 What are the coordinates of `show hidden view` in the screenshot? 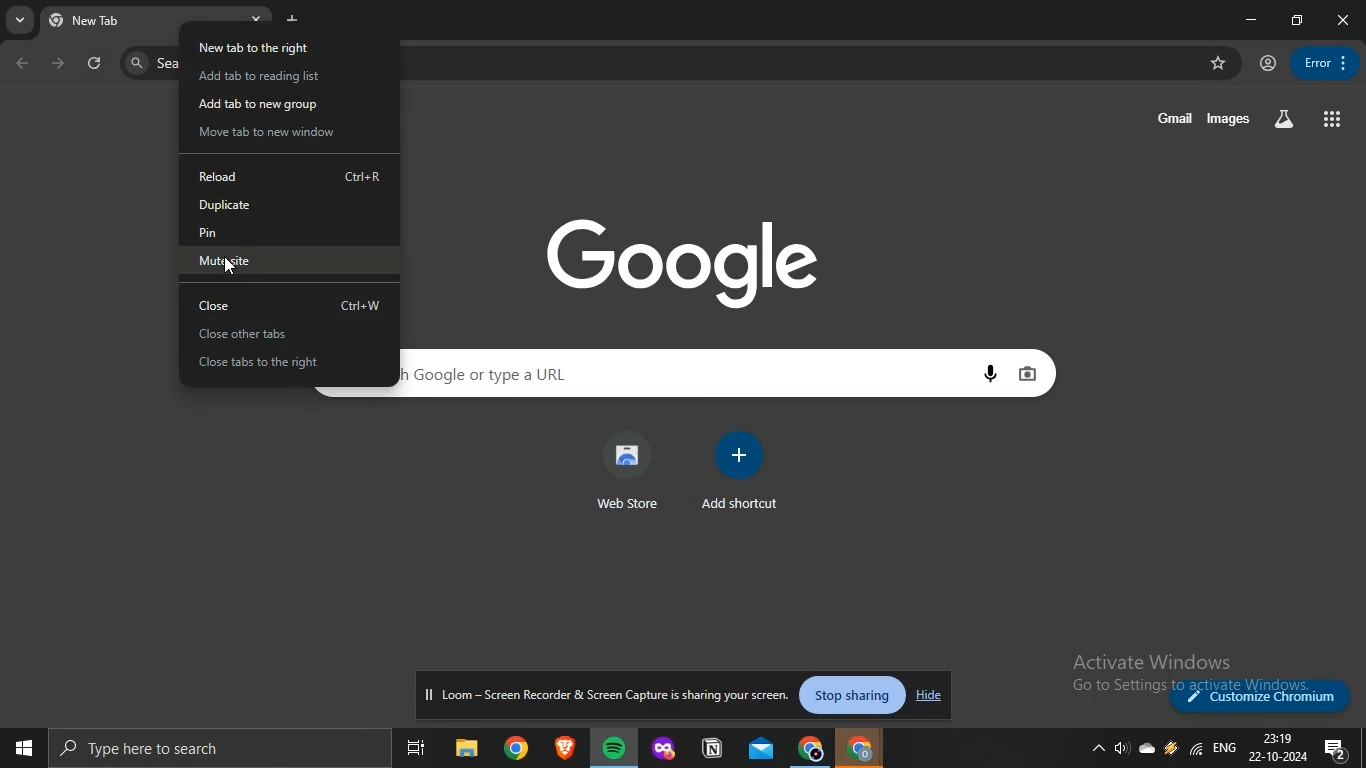 It's located at (1095, 750).